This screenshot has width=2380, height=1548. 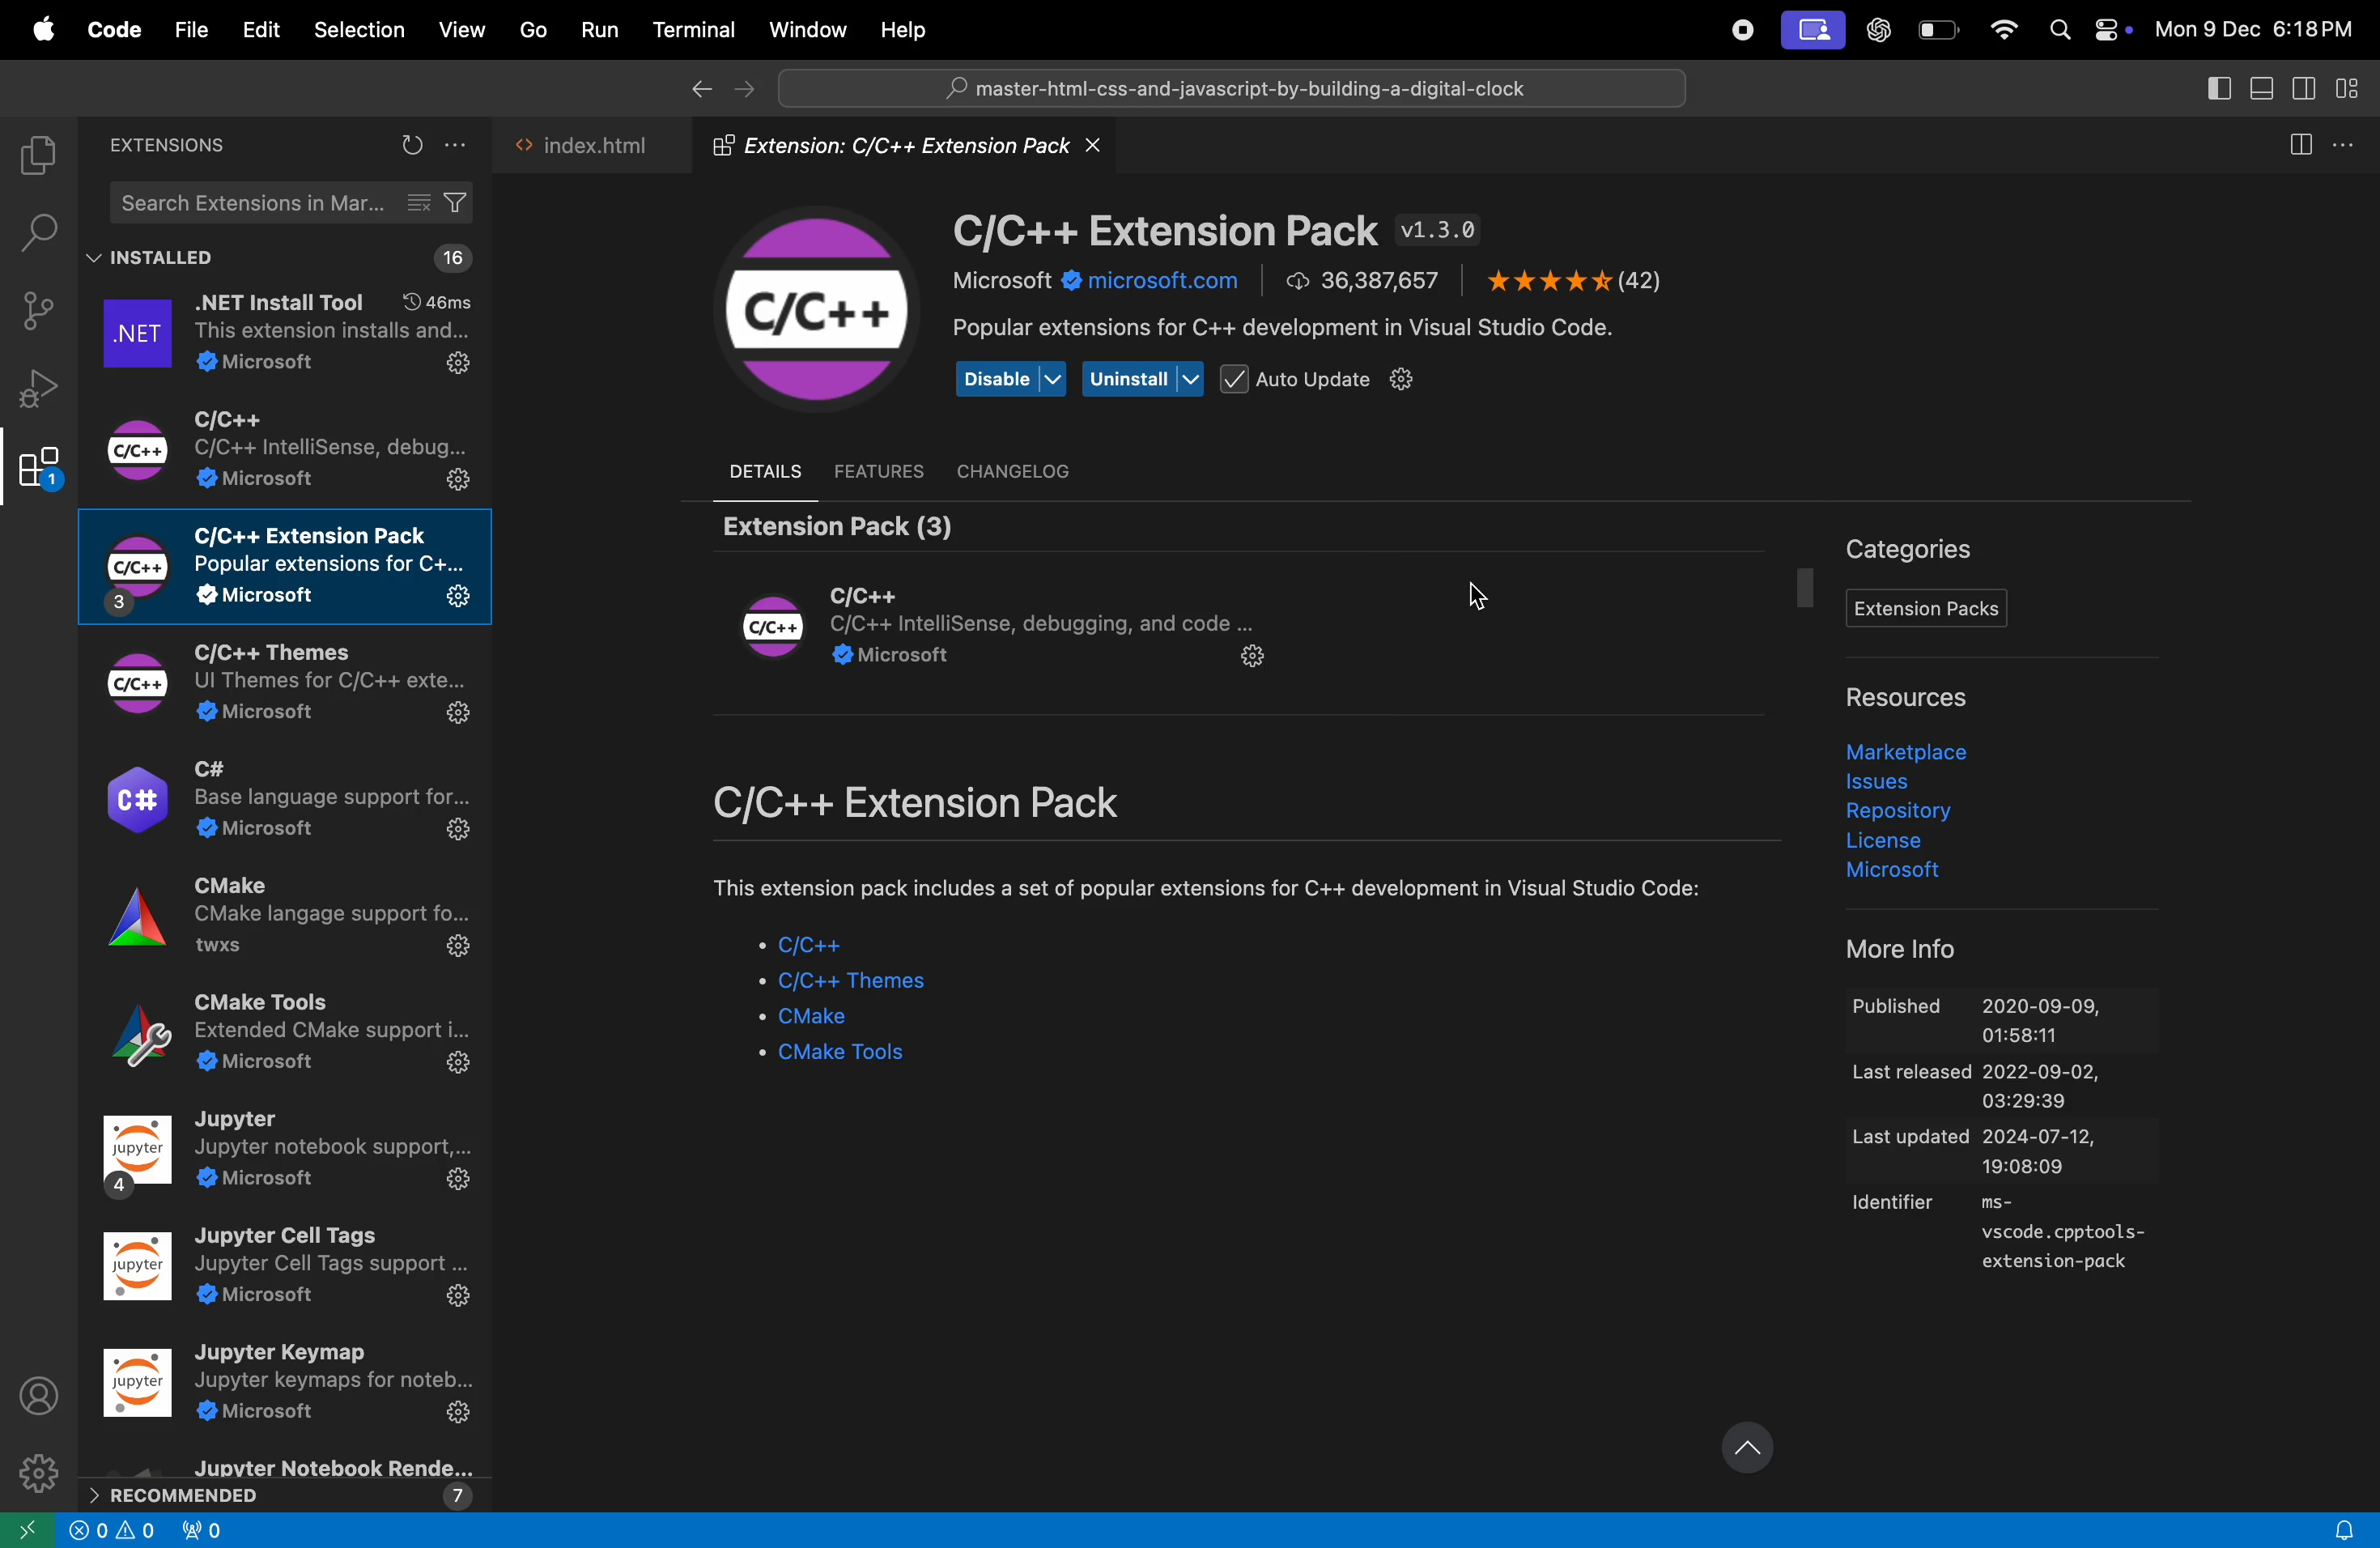 I want to click on apple widgets, so click(x=2089, y=28).